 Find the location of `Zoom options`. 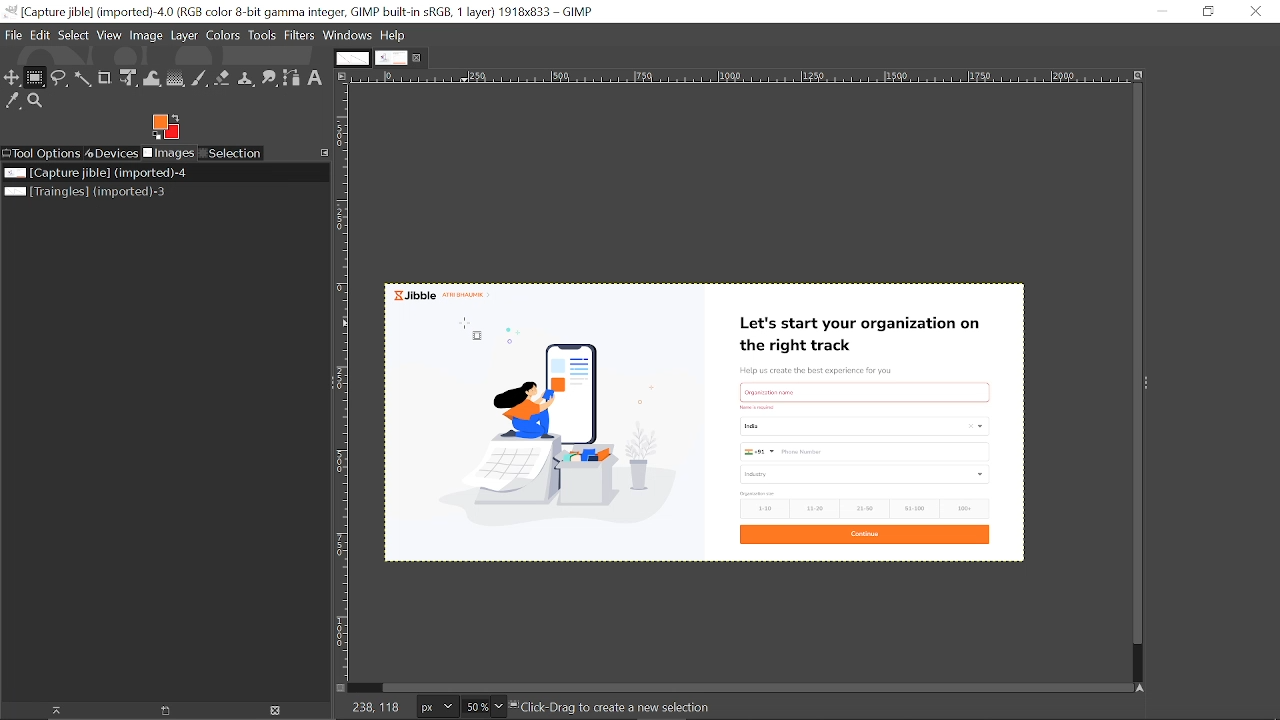

Zoom options is located at coordinates (500, 705).